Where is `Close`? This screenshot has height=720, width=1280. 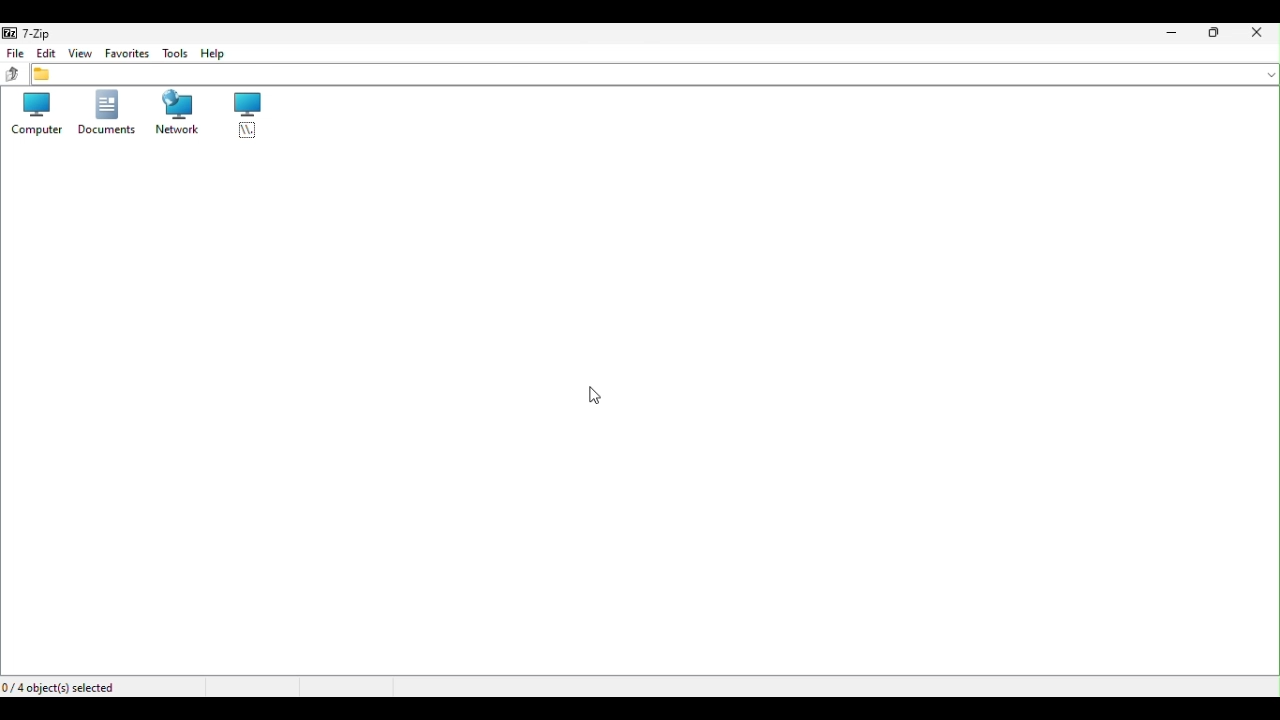
Close is located at coordinates (1265, 33).